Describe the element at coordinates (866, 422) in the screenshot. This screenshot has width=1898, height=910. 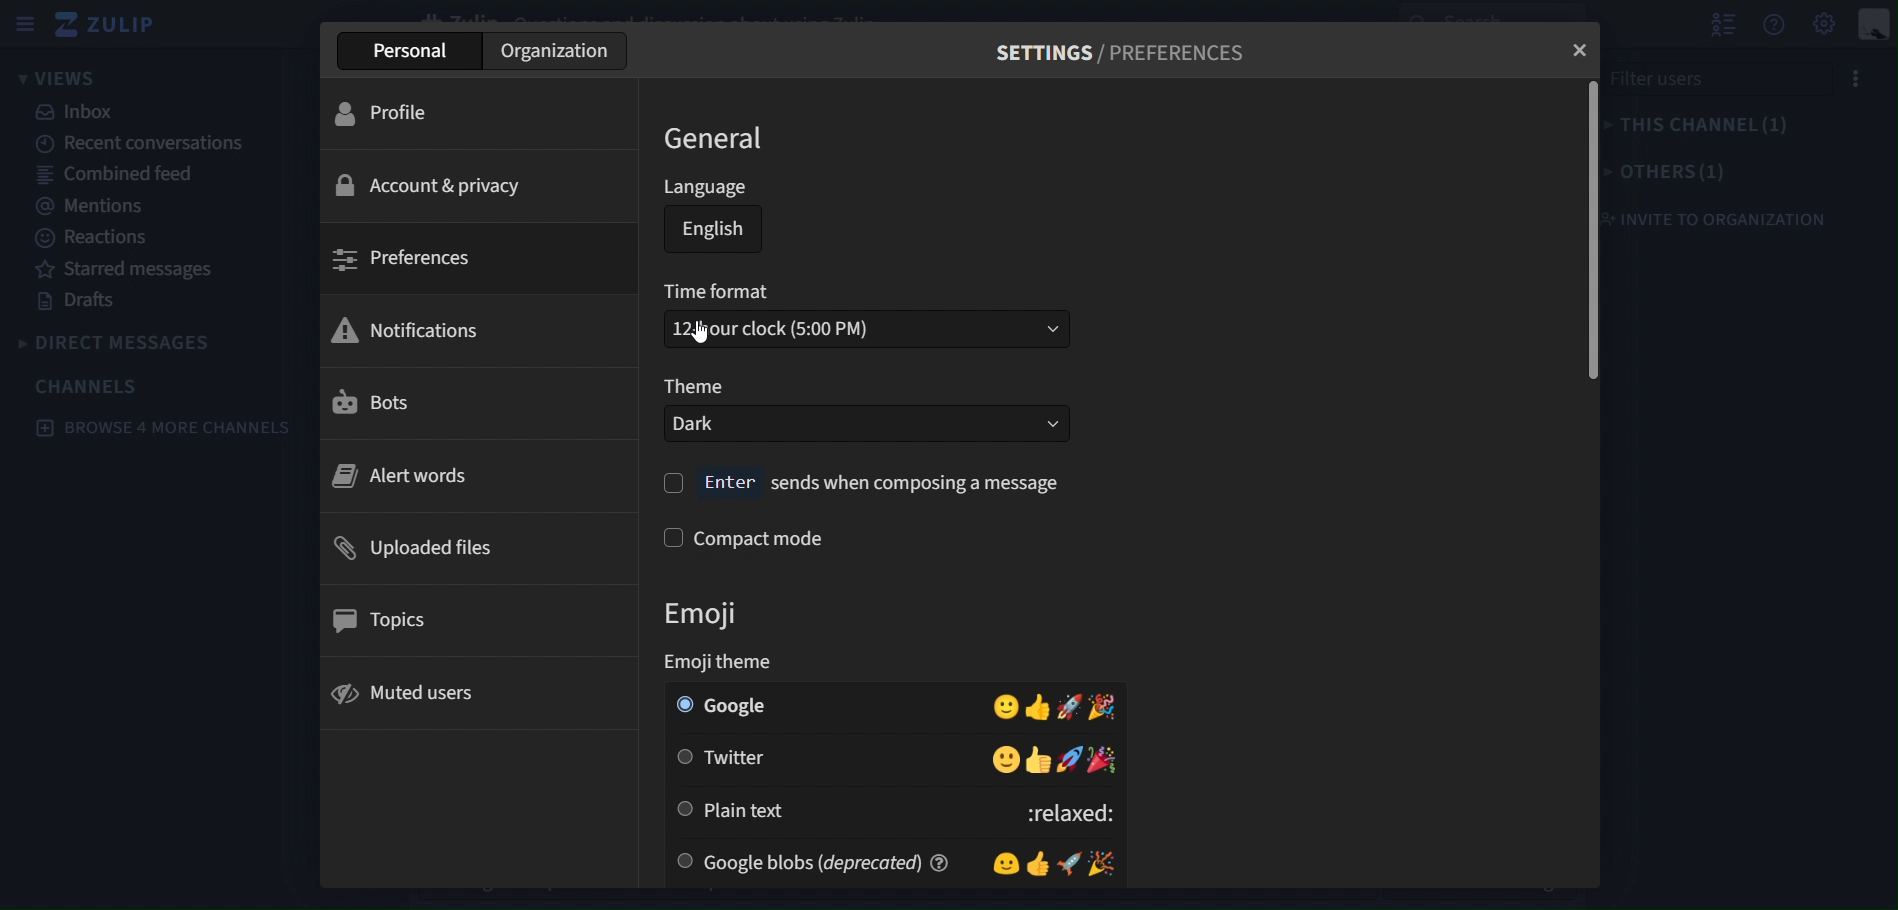
I see `Dark` at that location.